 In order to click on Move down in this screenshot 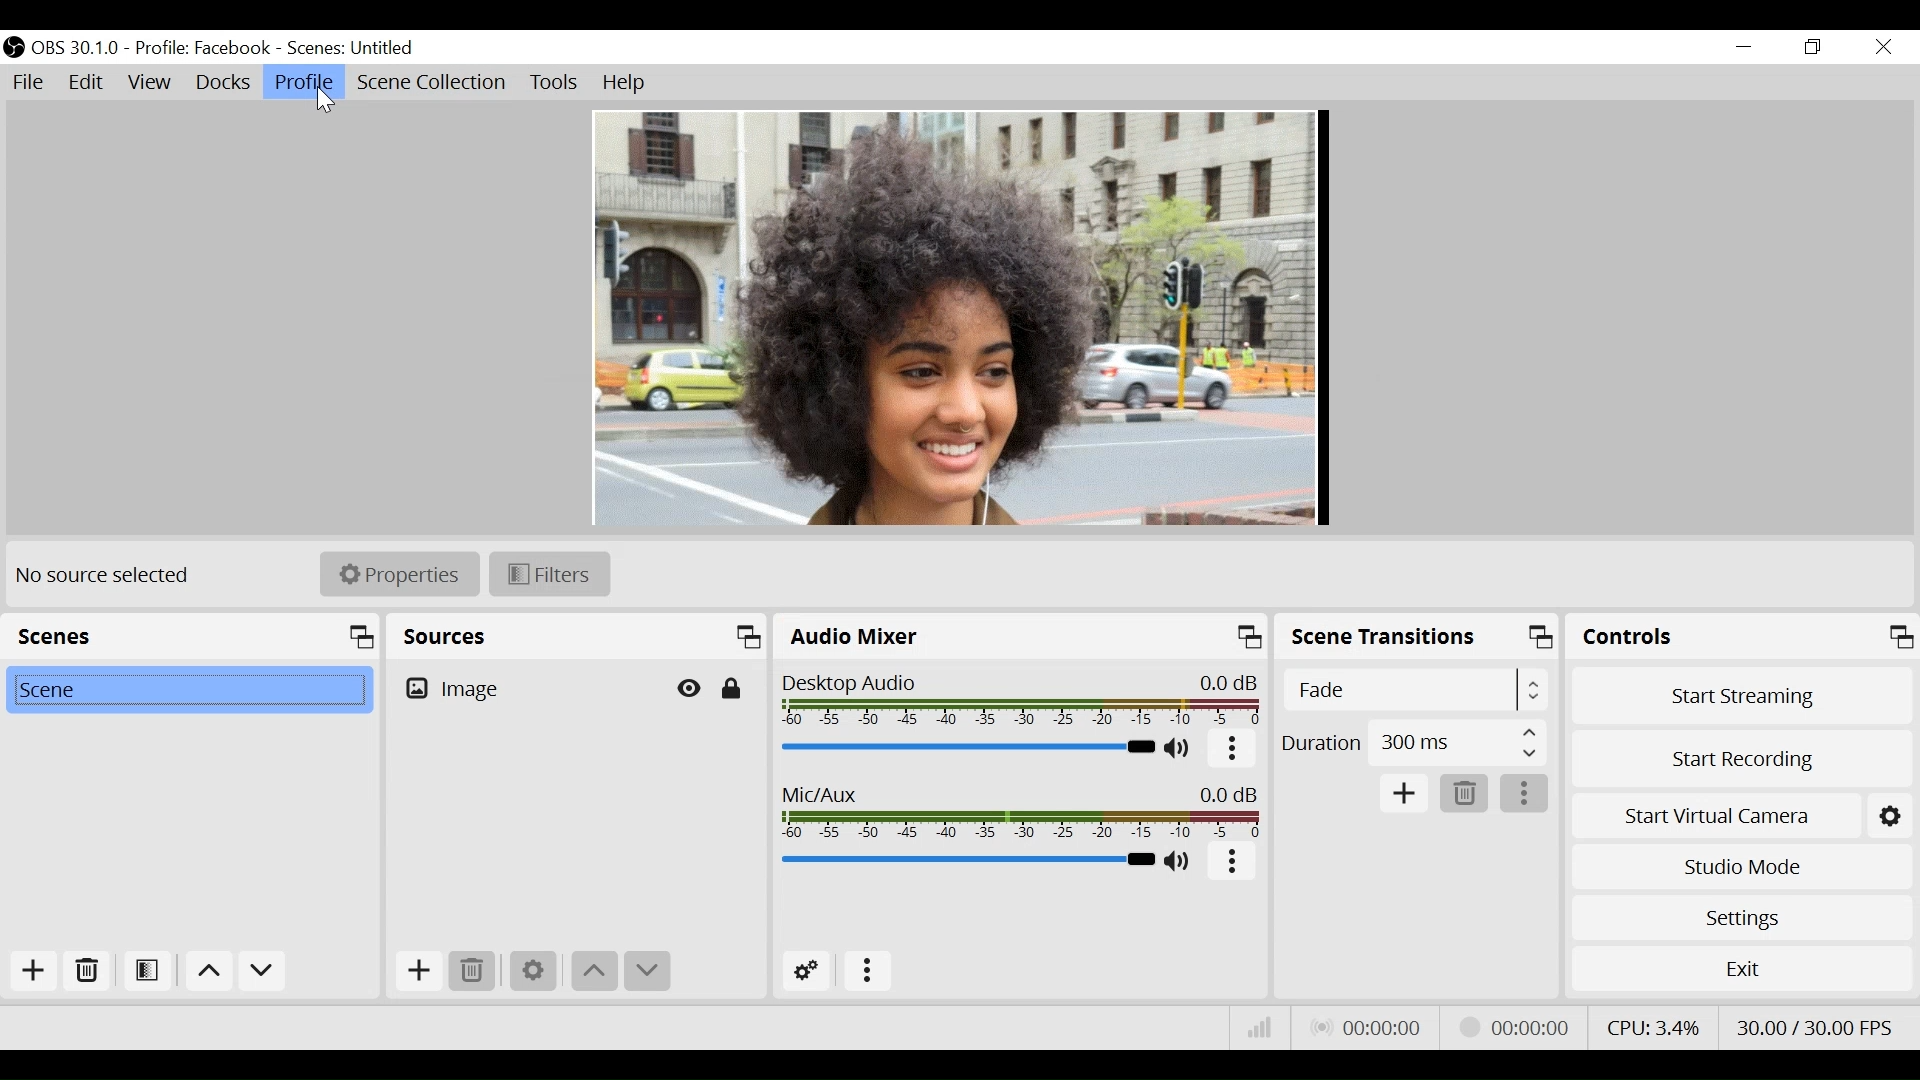, I will do `click(647, 971)`.